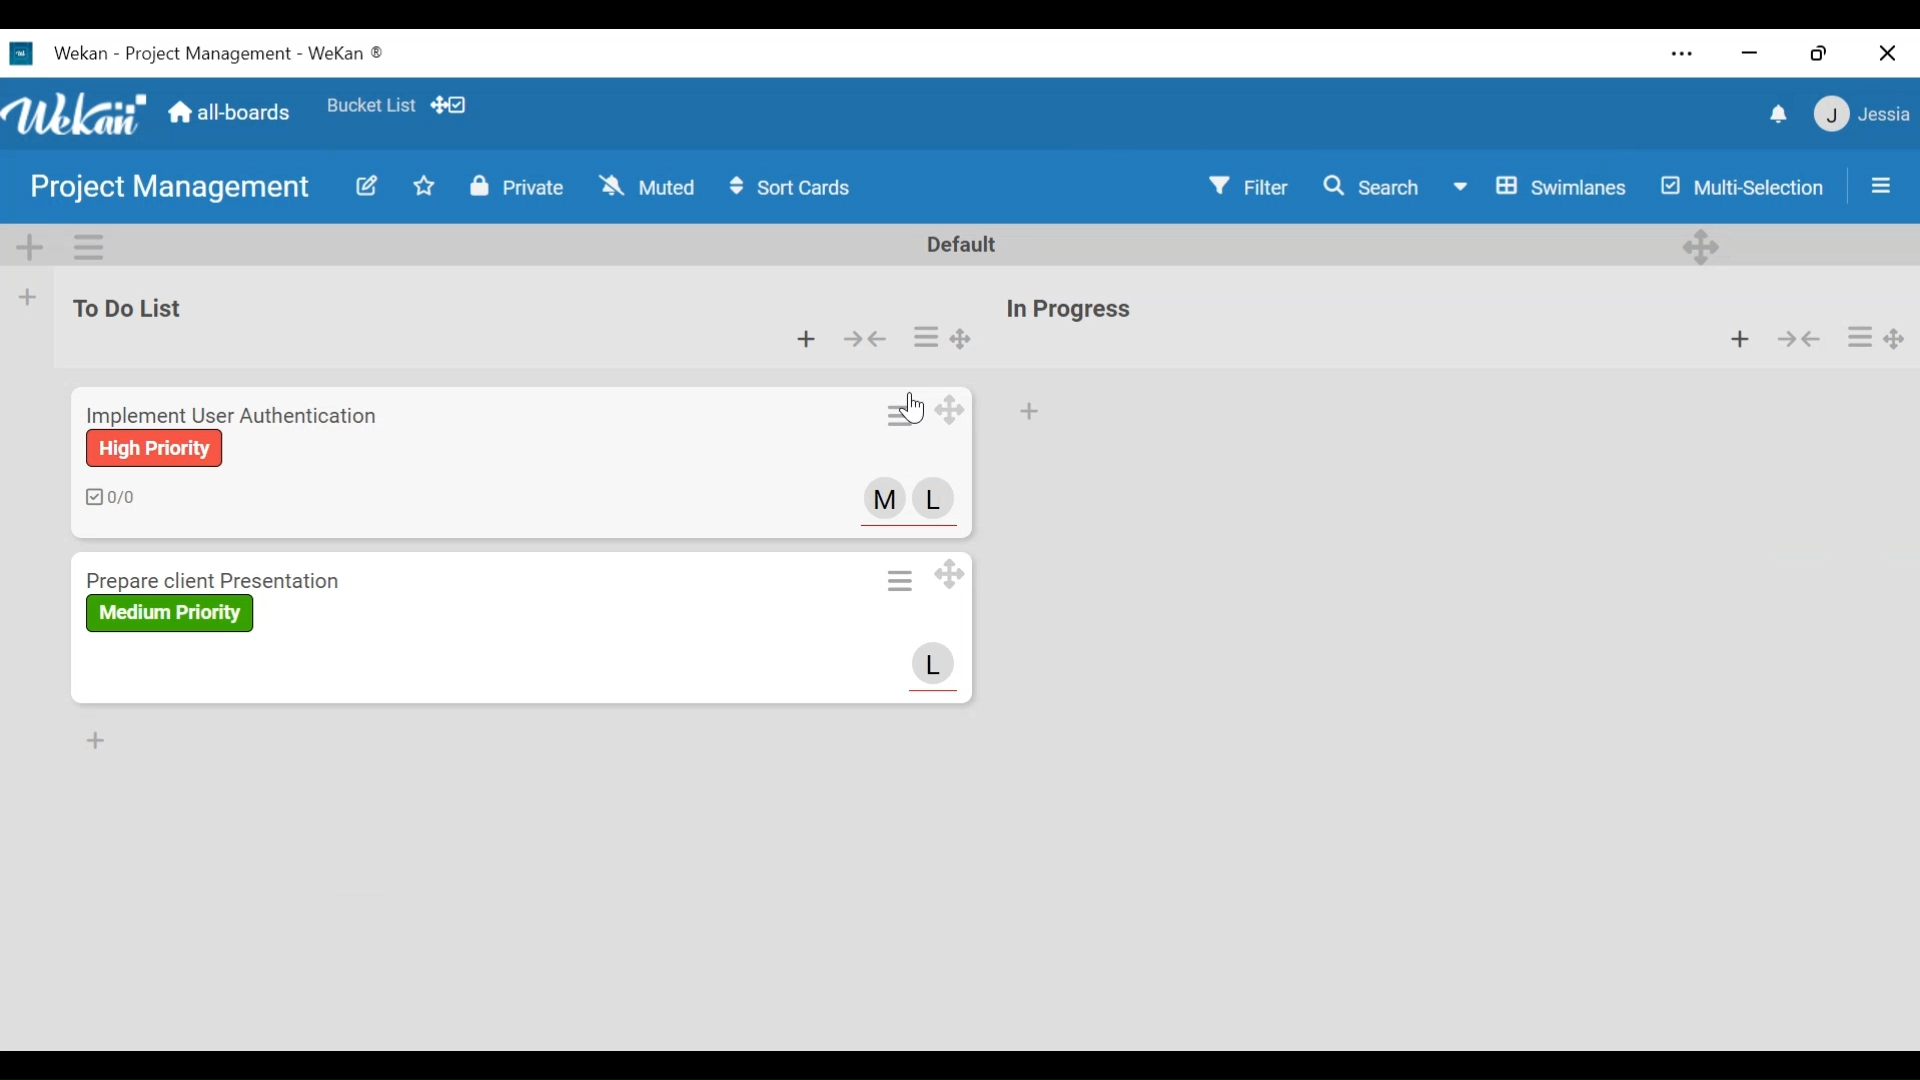 The image size is (1920, 1080). What do you see at coordinates (91, 245) in the screenshot?
I see `Swimlane actions` at bounding box center [91, 245].